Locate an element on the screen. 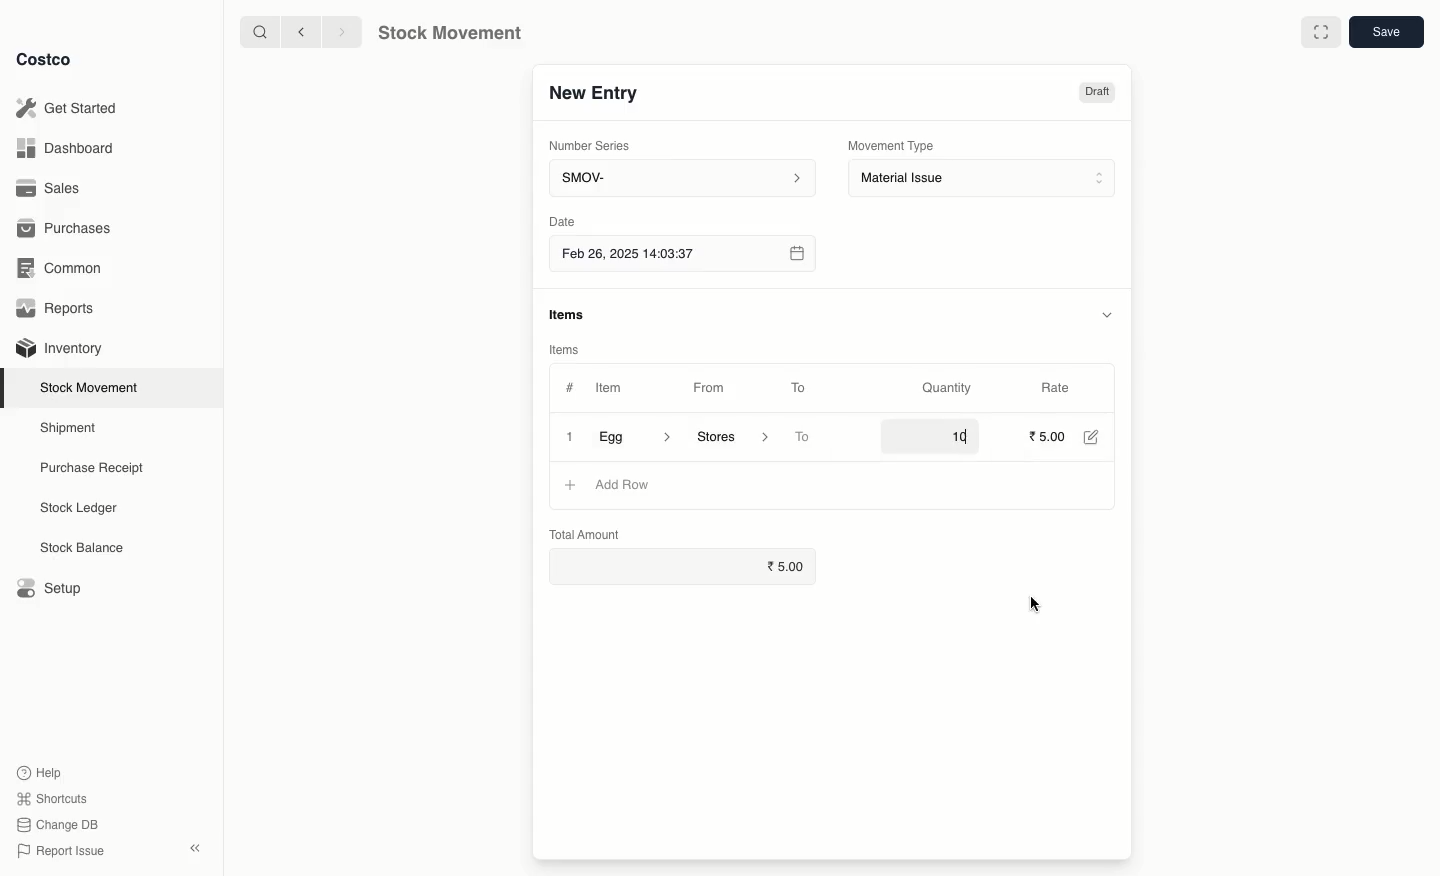 Image resolution: width=1440 pixels, height=876 pixels. collapse is located at coordinates (194, 847).